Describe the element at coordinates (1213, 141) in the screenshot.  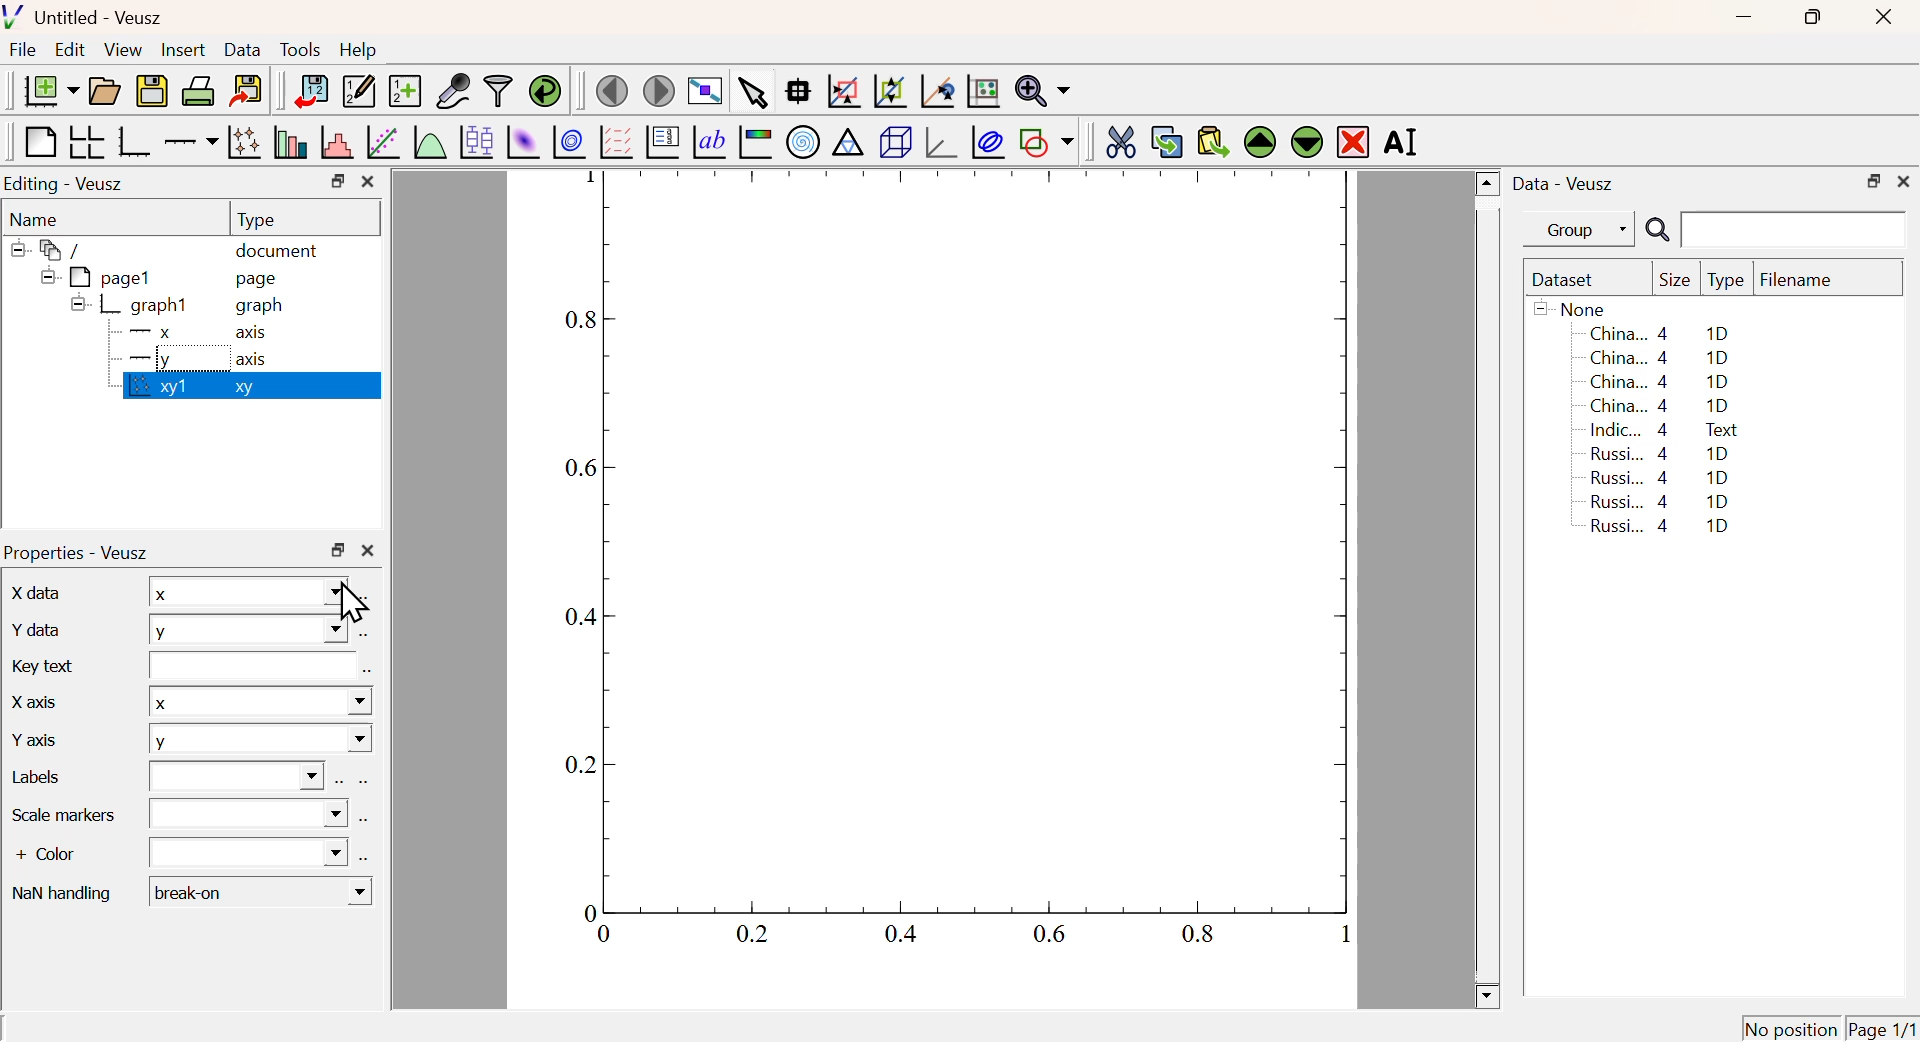
I see `Paste from Clipboard` at that location.